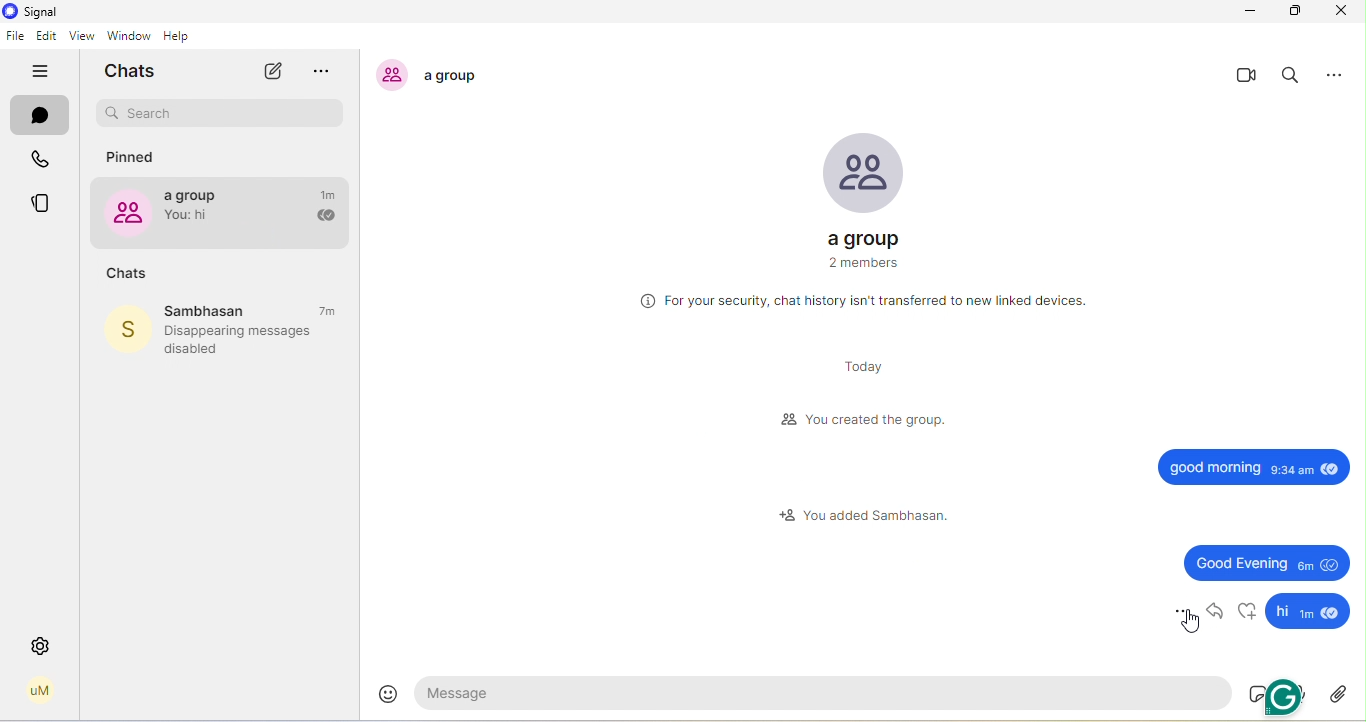 This screenshot has height=722, width=1366. I want to click on 2 members, so click(858, 267).